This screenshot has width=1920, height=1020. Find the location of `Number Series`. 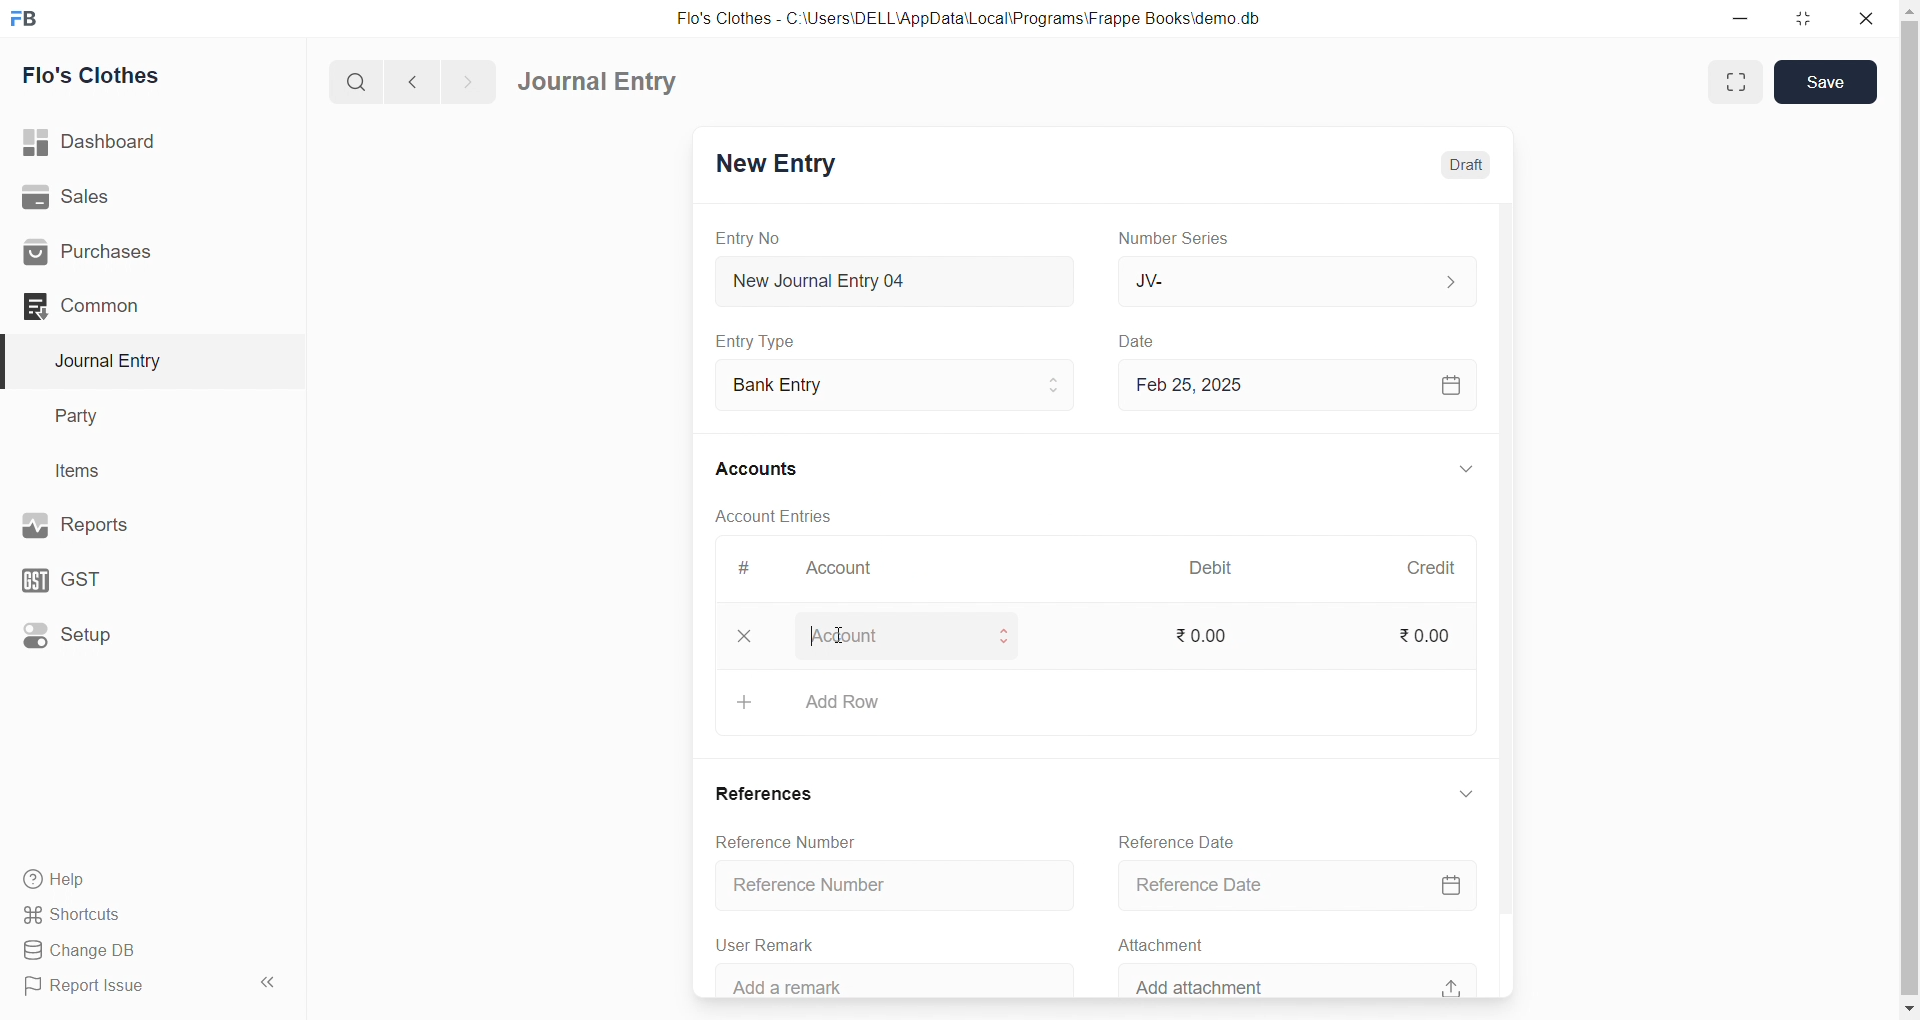

Number Series is located at coordinates (1188, 237).